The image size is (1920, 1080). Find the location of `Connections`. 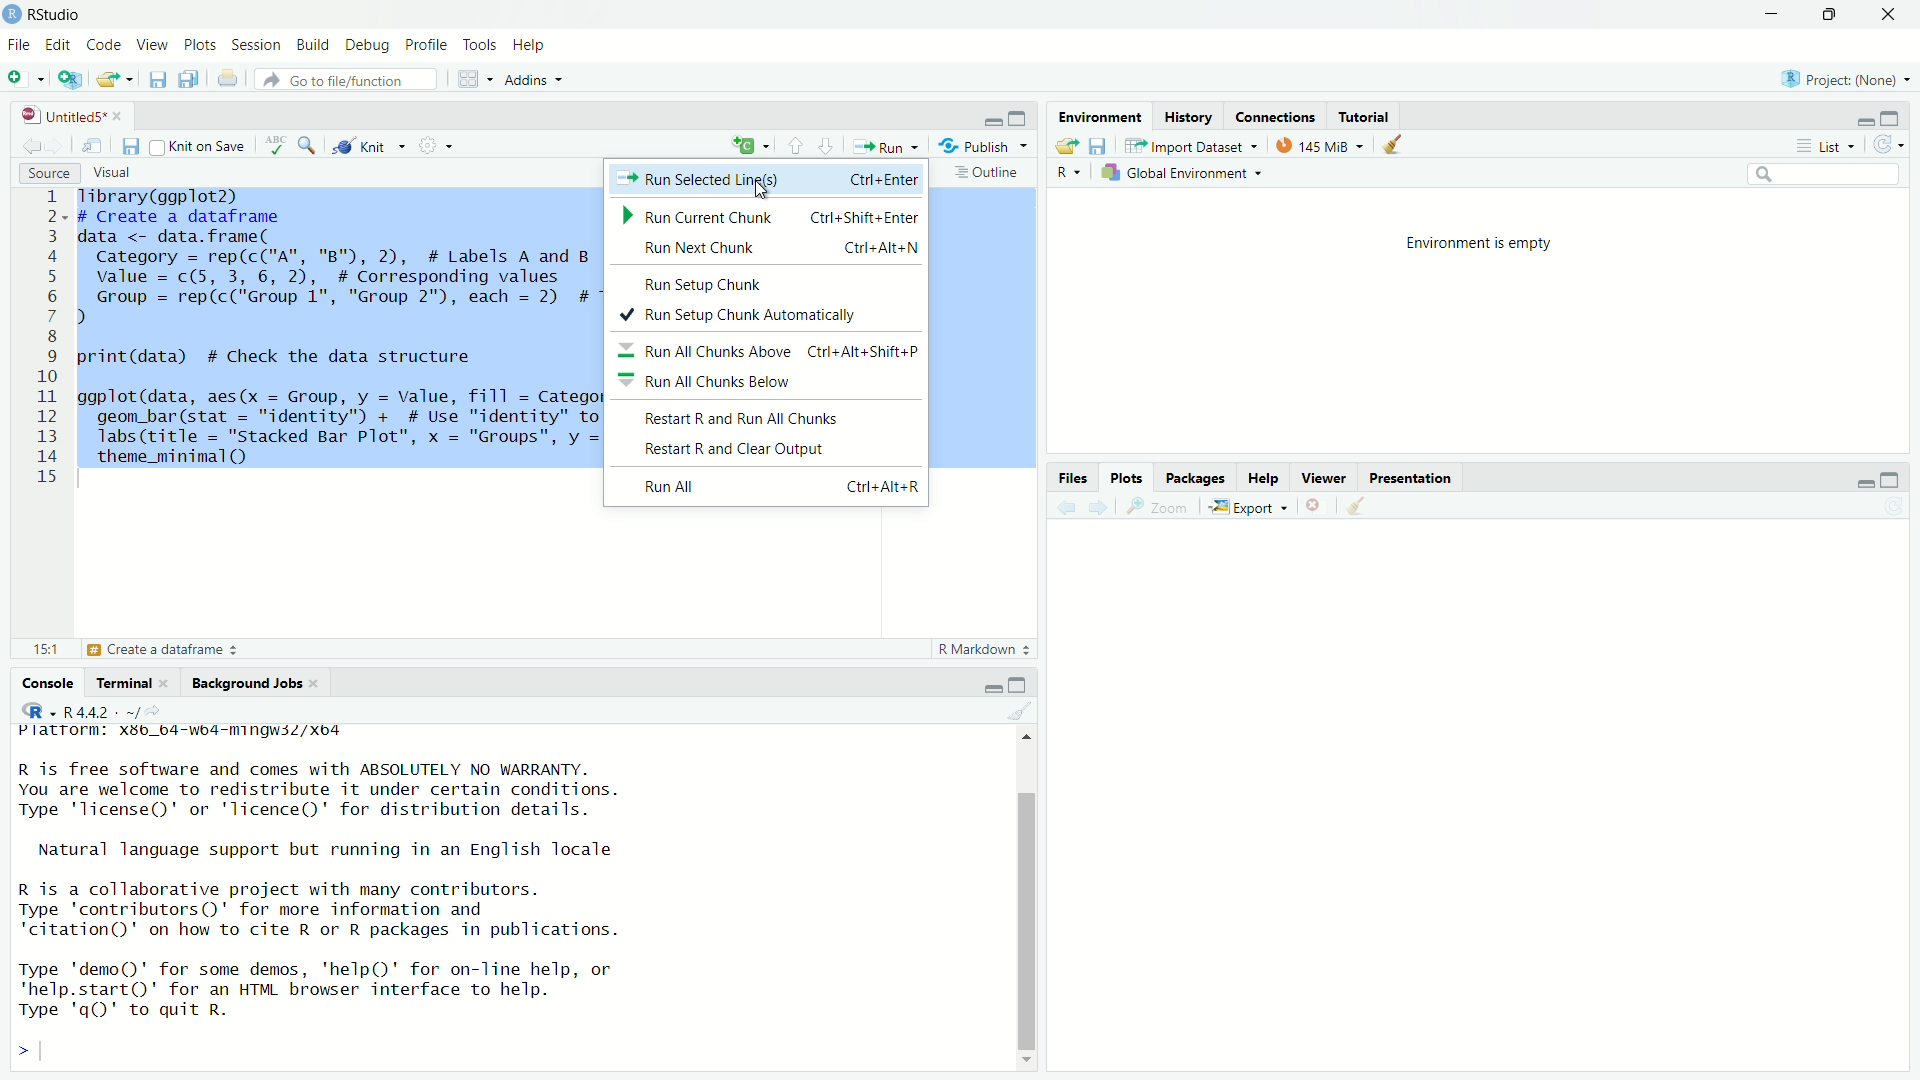

Connections is located at coordinates (1280, 115).